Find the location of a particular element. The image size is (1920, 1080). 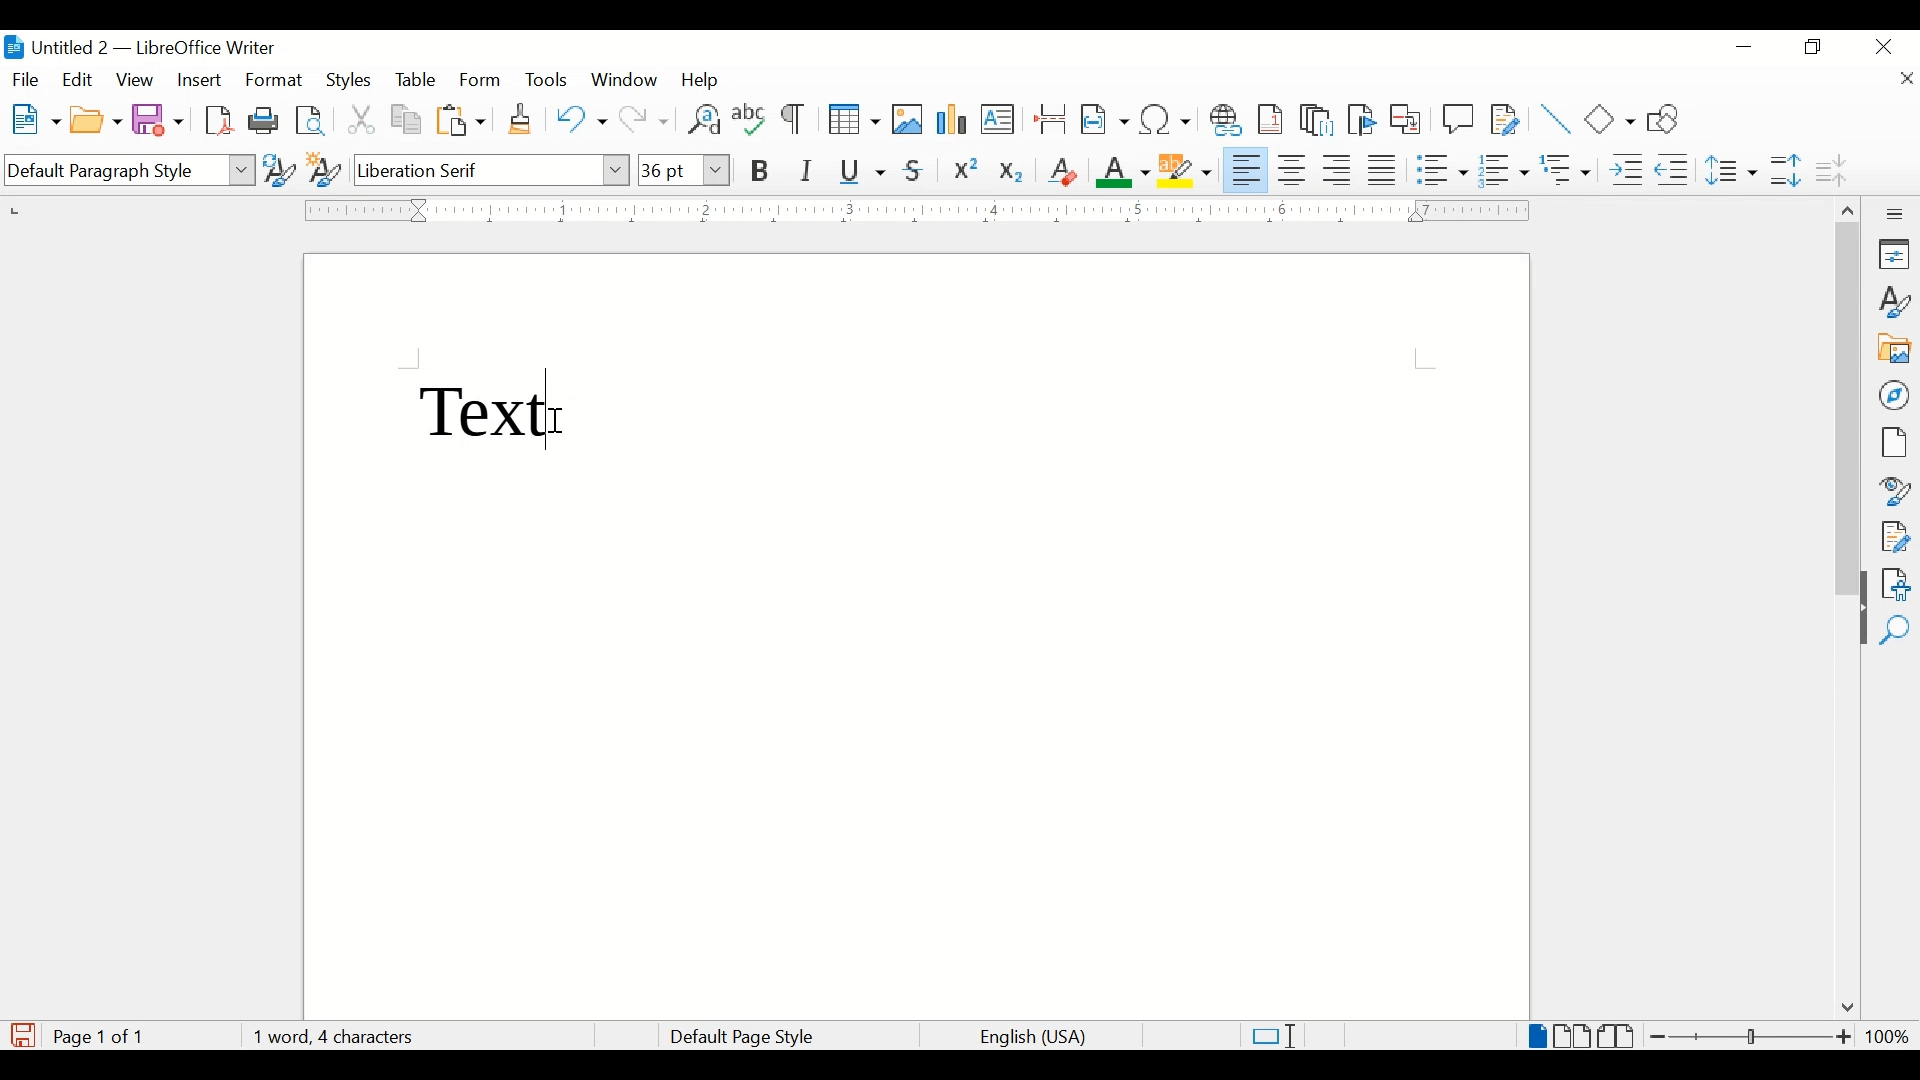

multi page view is located at coordinates (1574, 1036).